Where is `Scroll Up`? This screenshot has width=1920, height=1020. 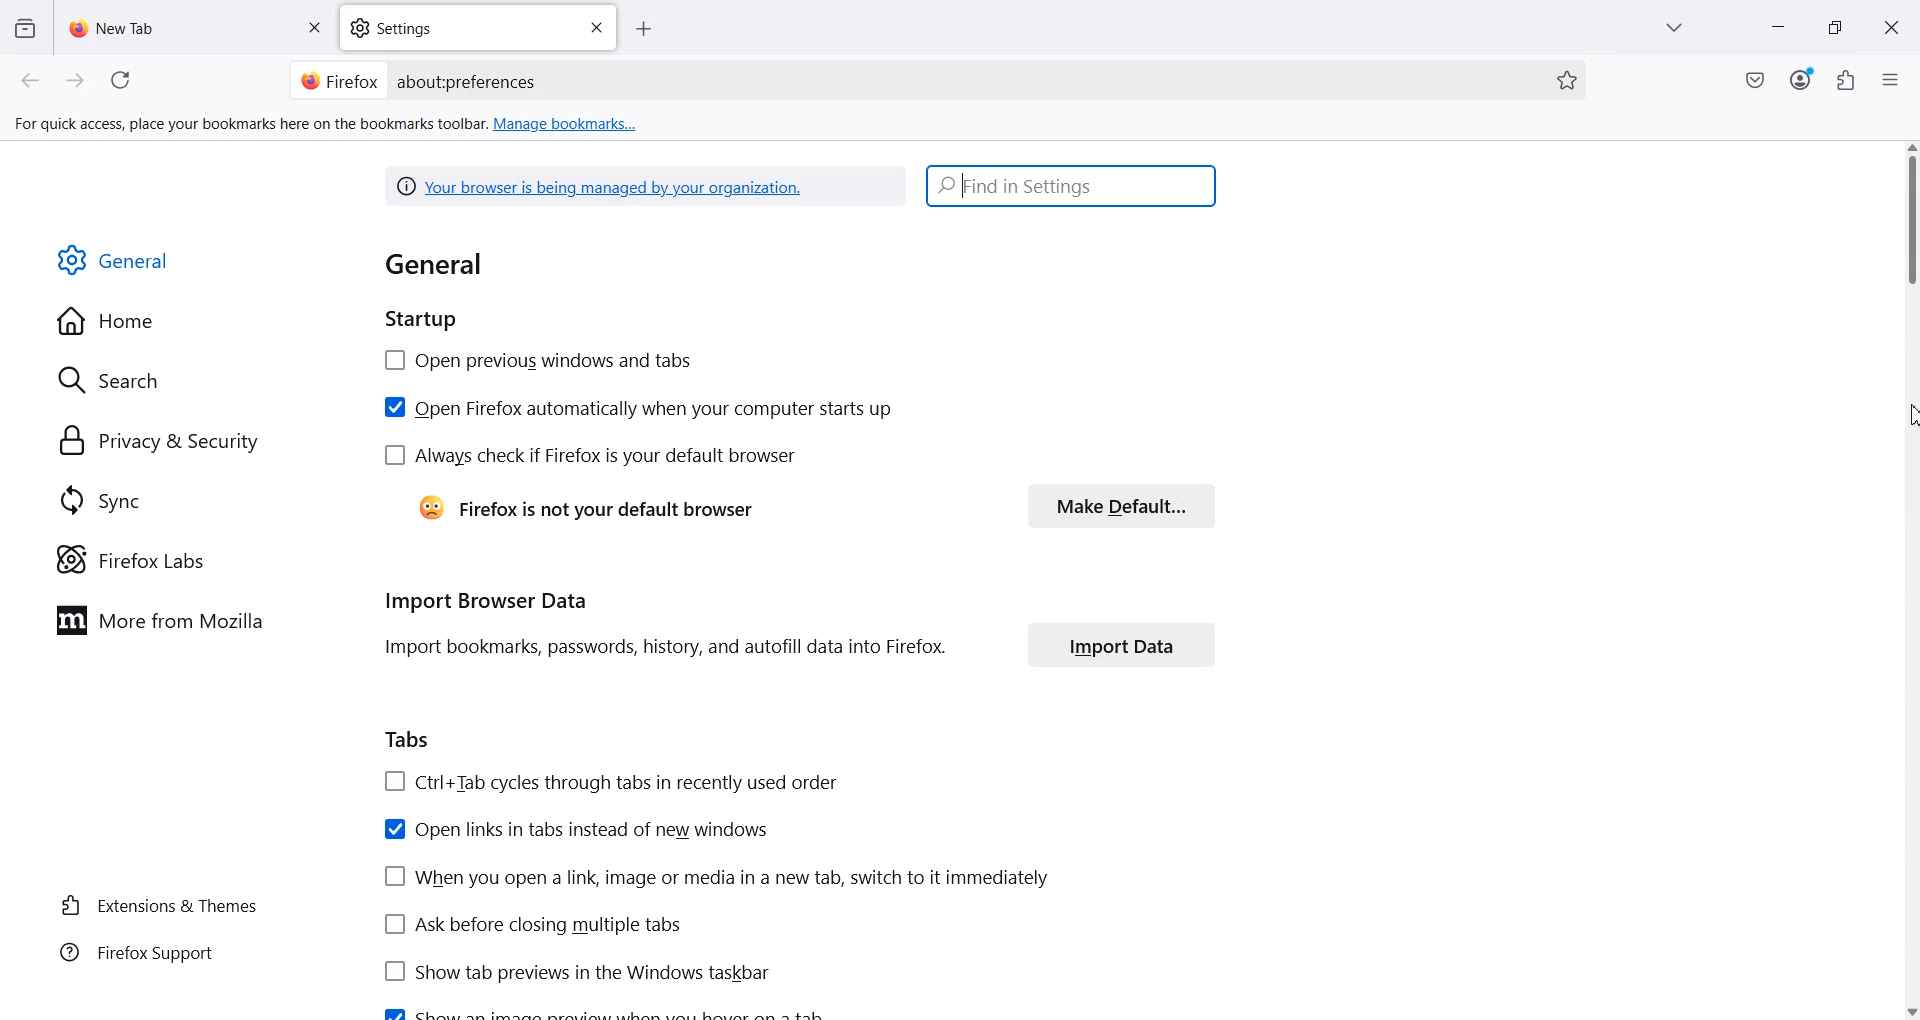
Scroll Up is located at coordinates (1908, 147).